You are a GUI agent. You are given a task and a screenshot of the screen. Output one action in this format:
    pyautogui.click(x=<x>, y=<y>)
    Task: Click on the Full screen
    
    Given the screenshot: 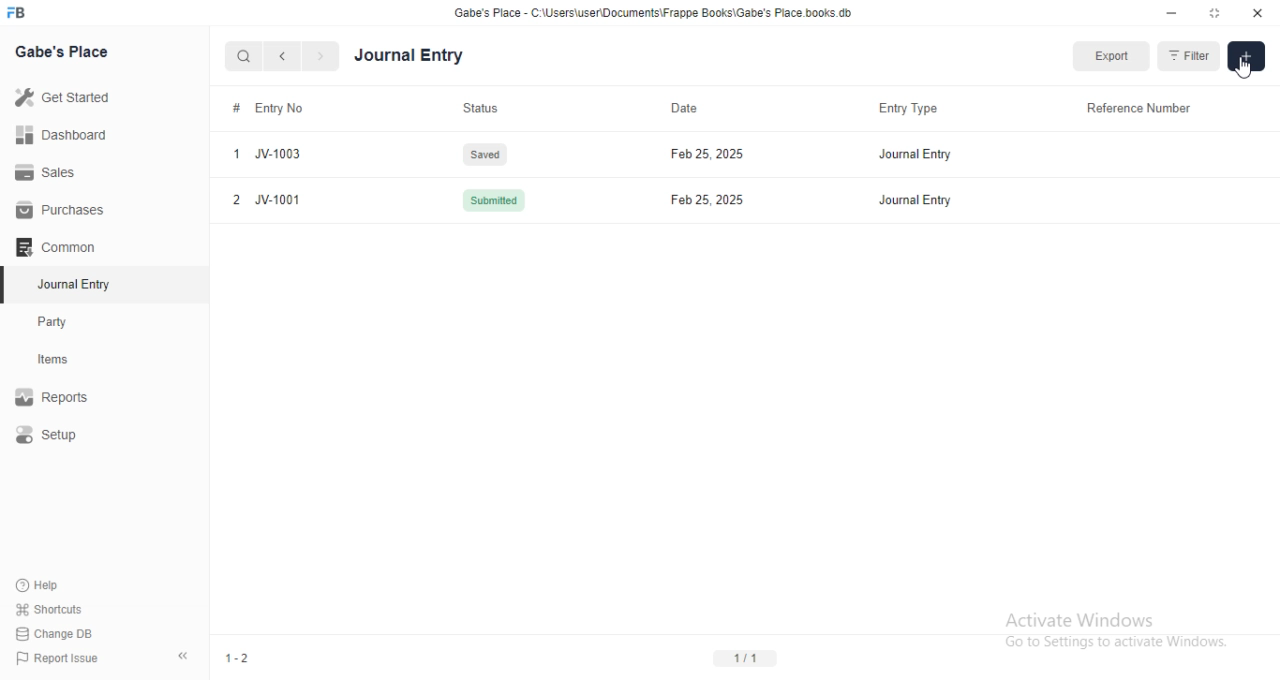 What is the action you would take?
    pyautogui.click(x=1212, y=13)
    